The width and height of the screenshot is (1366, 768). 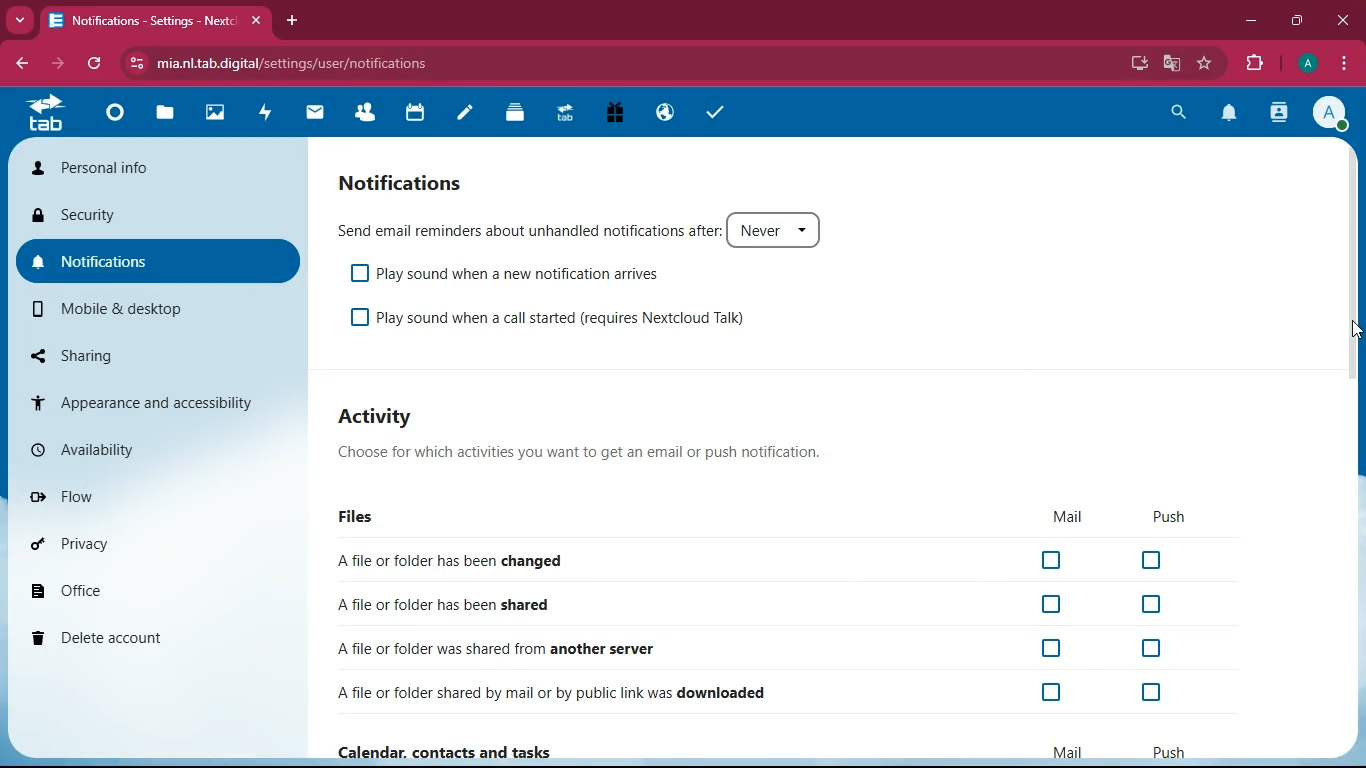 I want to click on Cursor, so click(x=1355, y=331).